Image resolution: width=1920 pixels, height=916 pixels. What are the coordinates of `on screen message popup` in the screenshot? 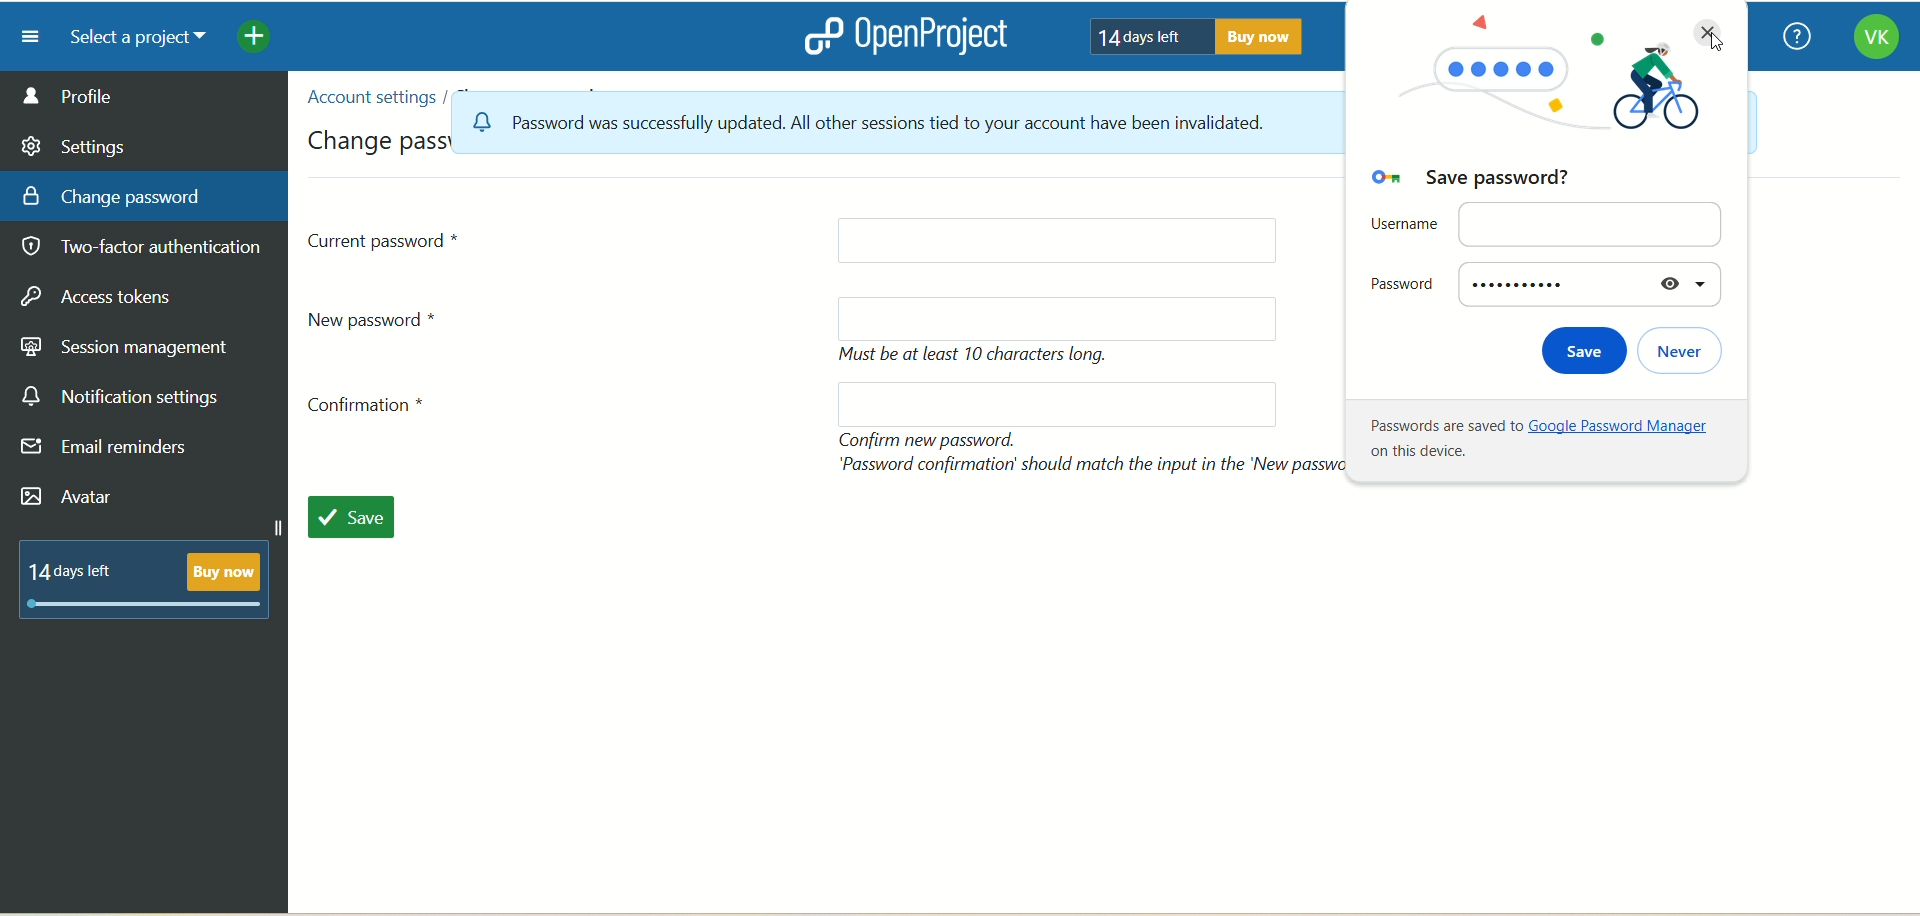 It's located at (861, 121).